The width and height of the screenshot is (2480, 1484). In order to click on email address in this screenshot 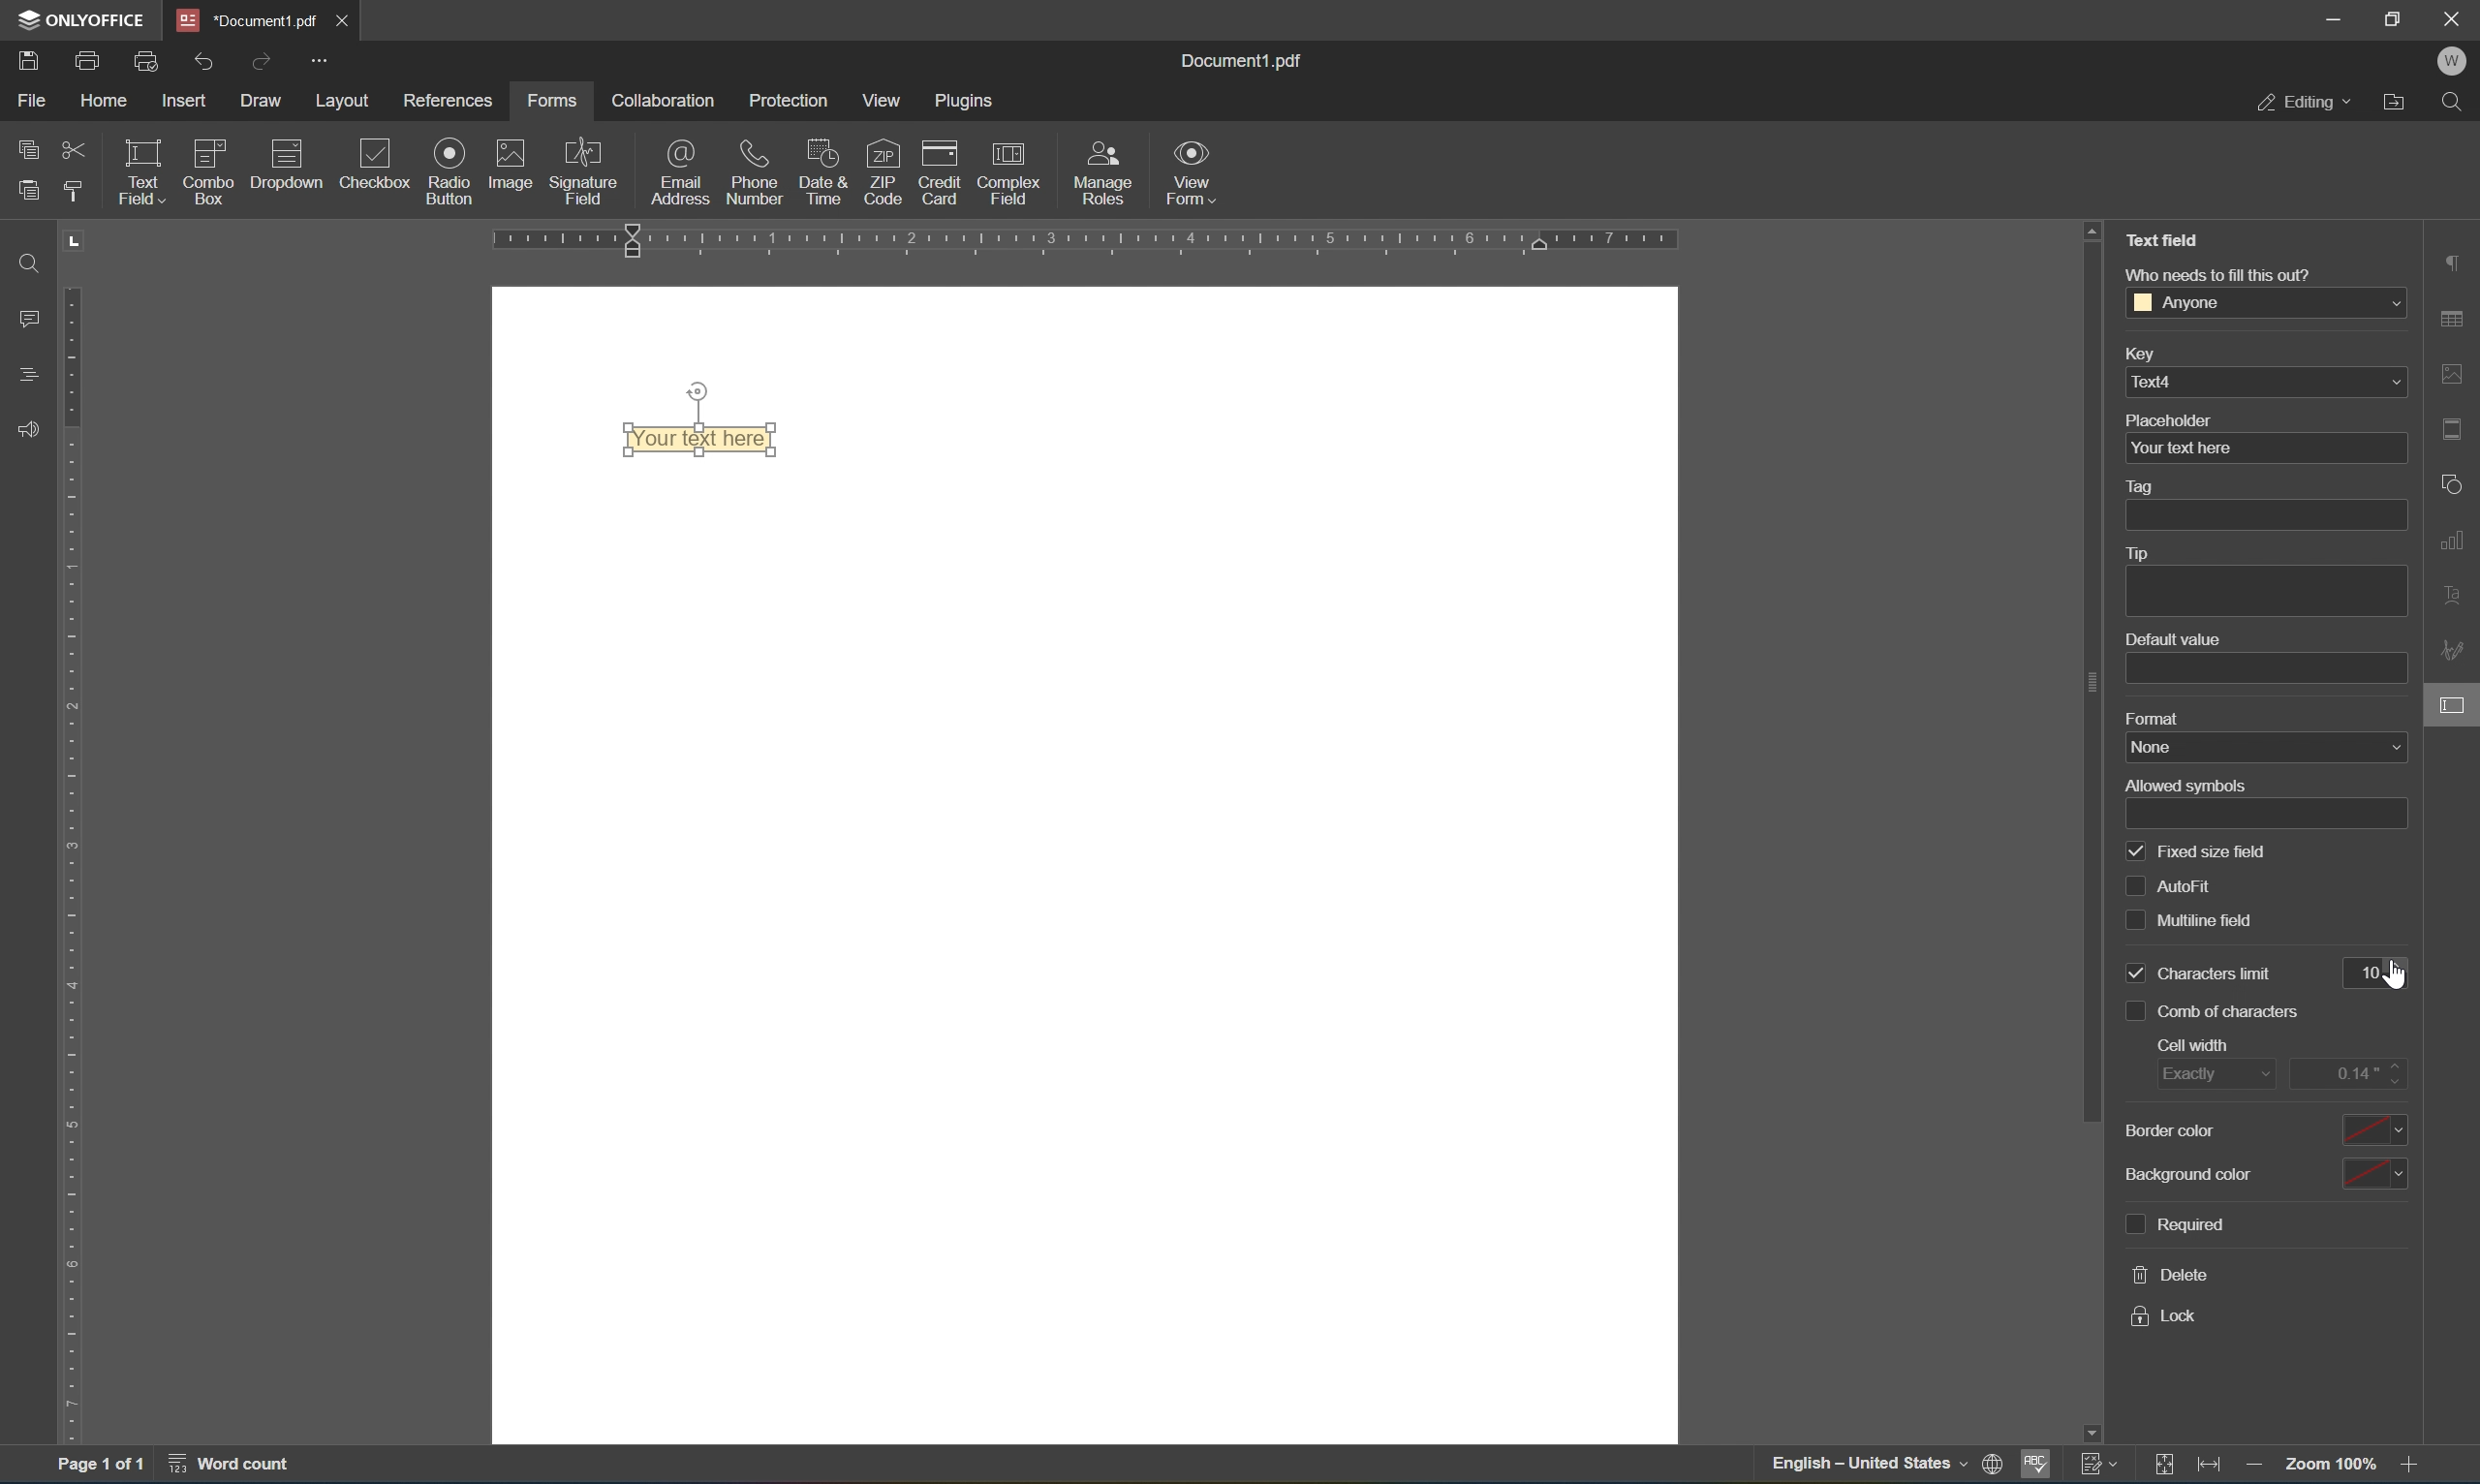, I will do `click(682, 172)`.